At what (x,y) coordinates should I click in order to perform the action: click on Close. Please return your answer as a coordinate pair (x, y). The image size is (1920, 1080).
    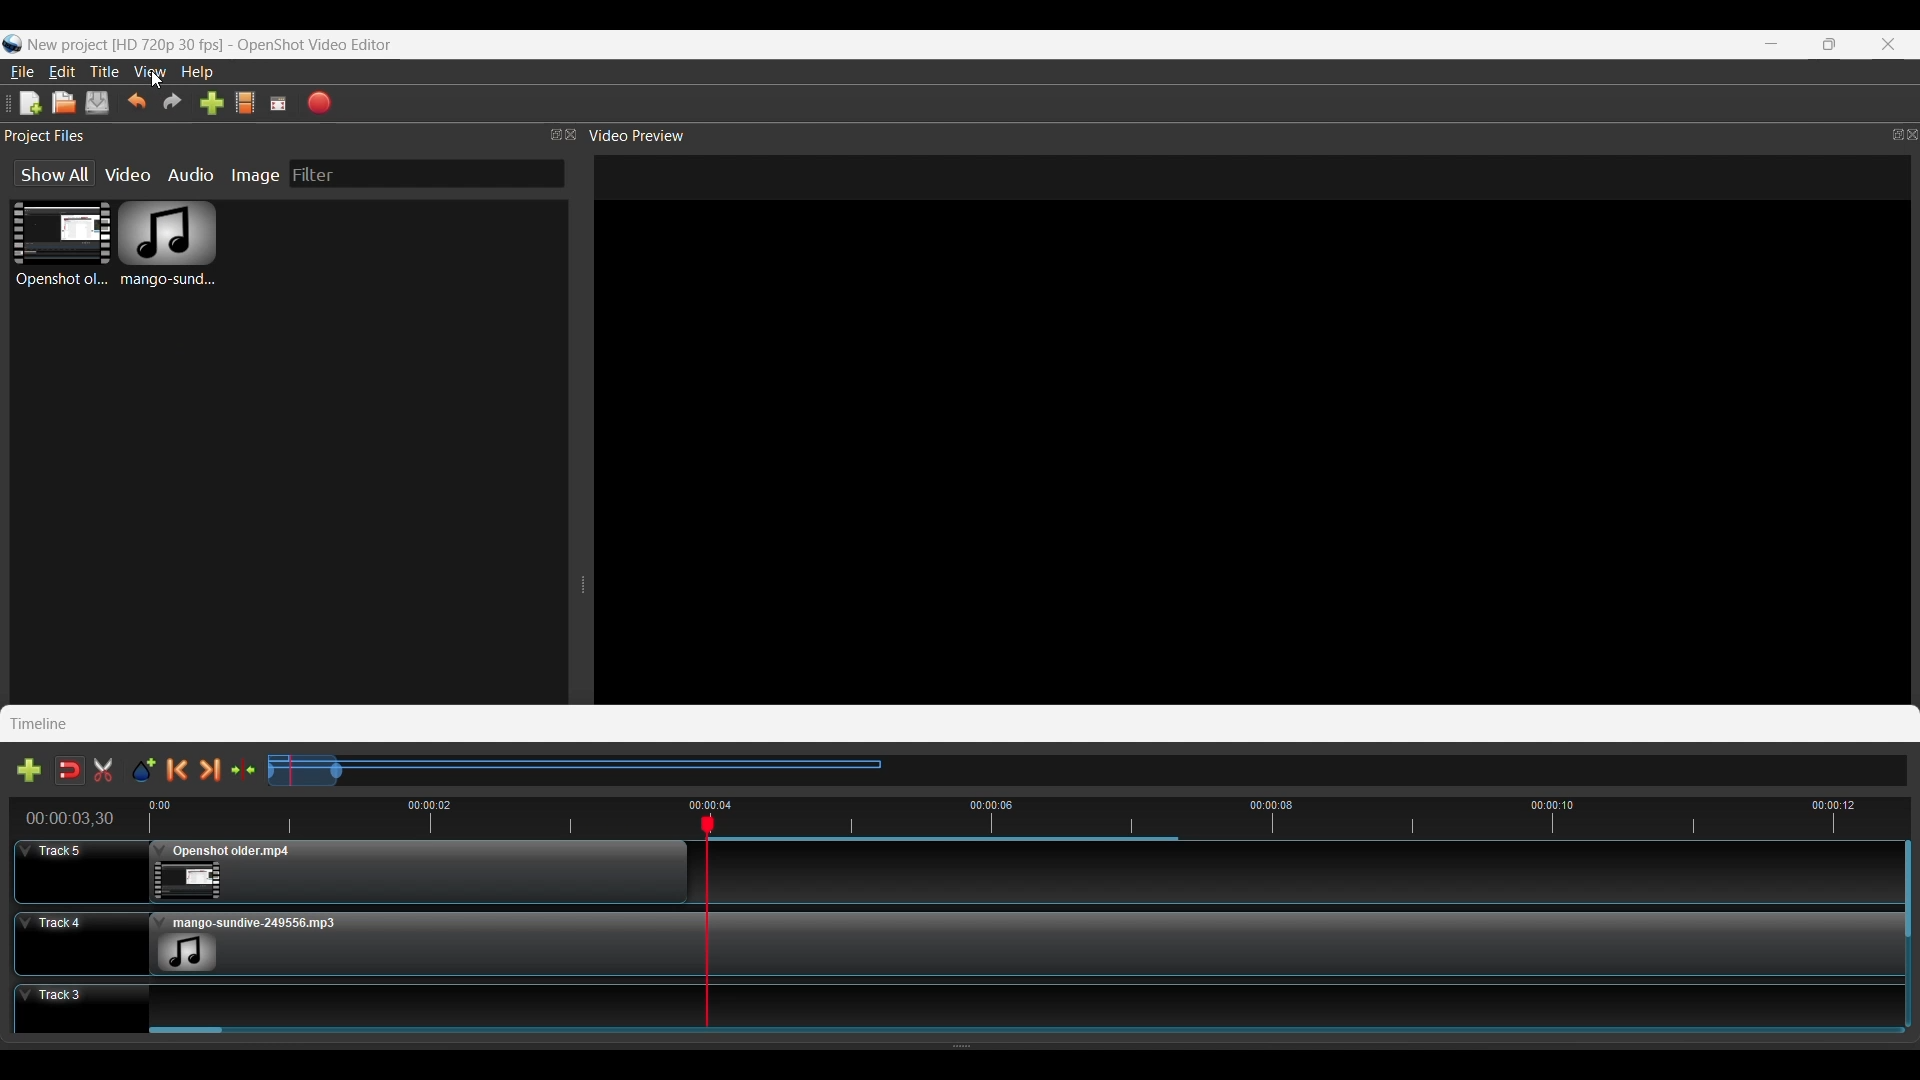
    Looking at the image, I should click on (1908, 137).